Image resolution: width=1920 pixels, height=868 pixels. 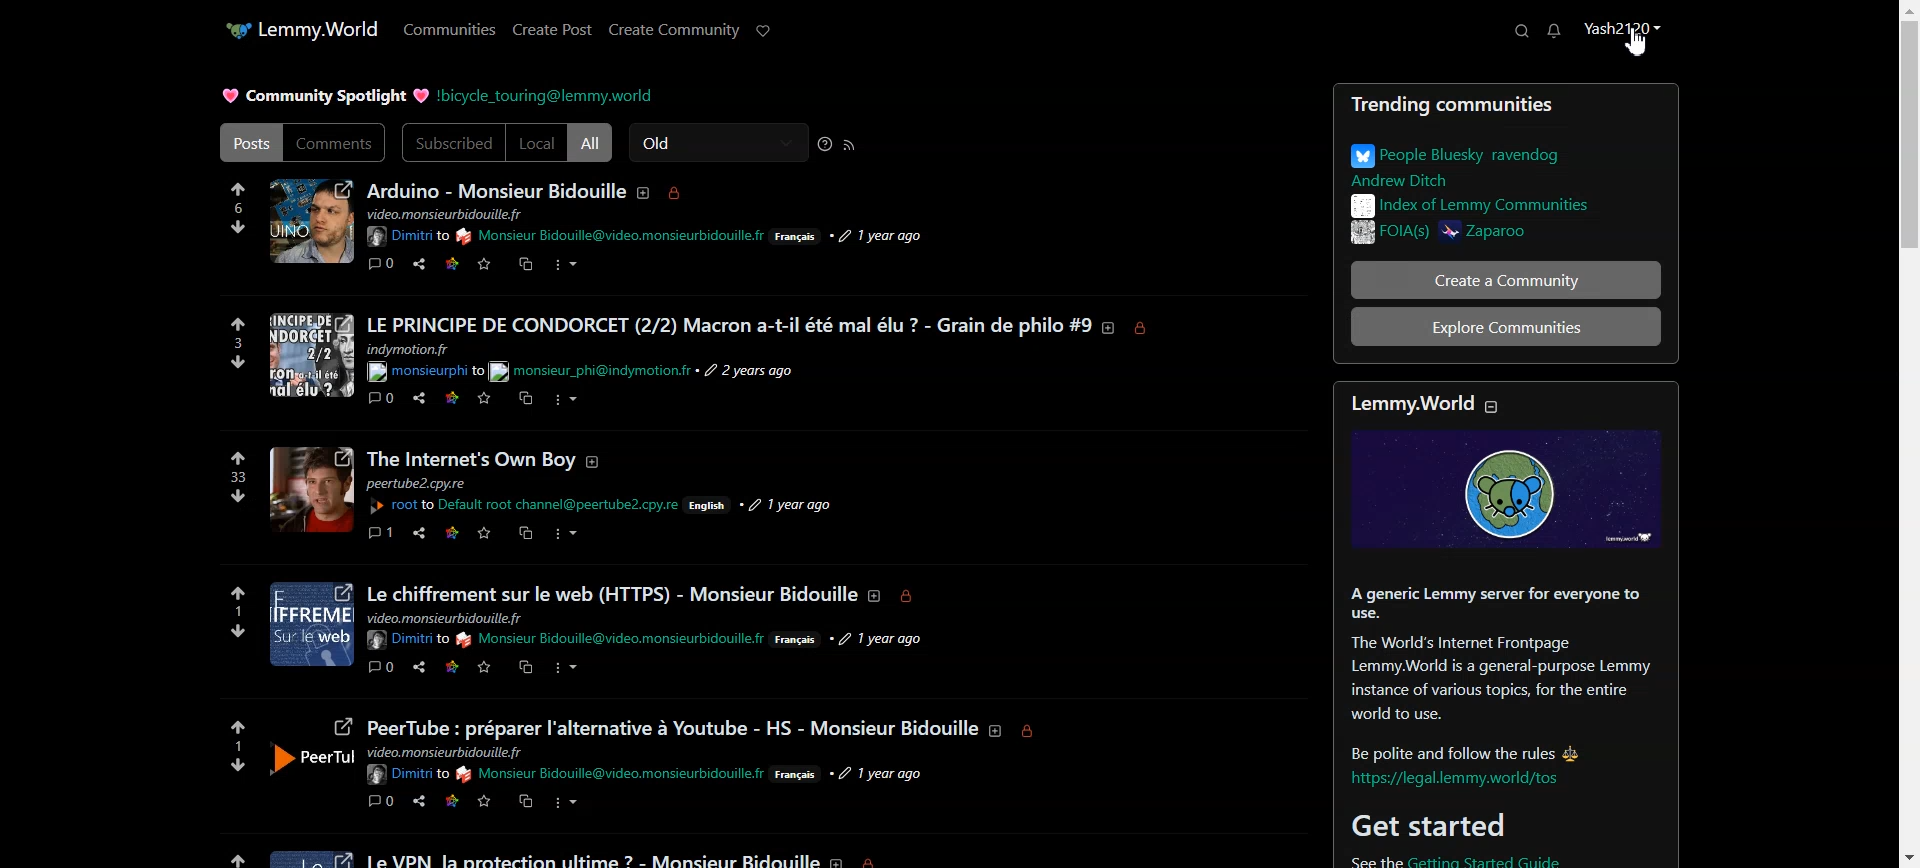 I want to click on Unread Message, so click(x=1554, y=30).